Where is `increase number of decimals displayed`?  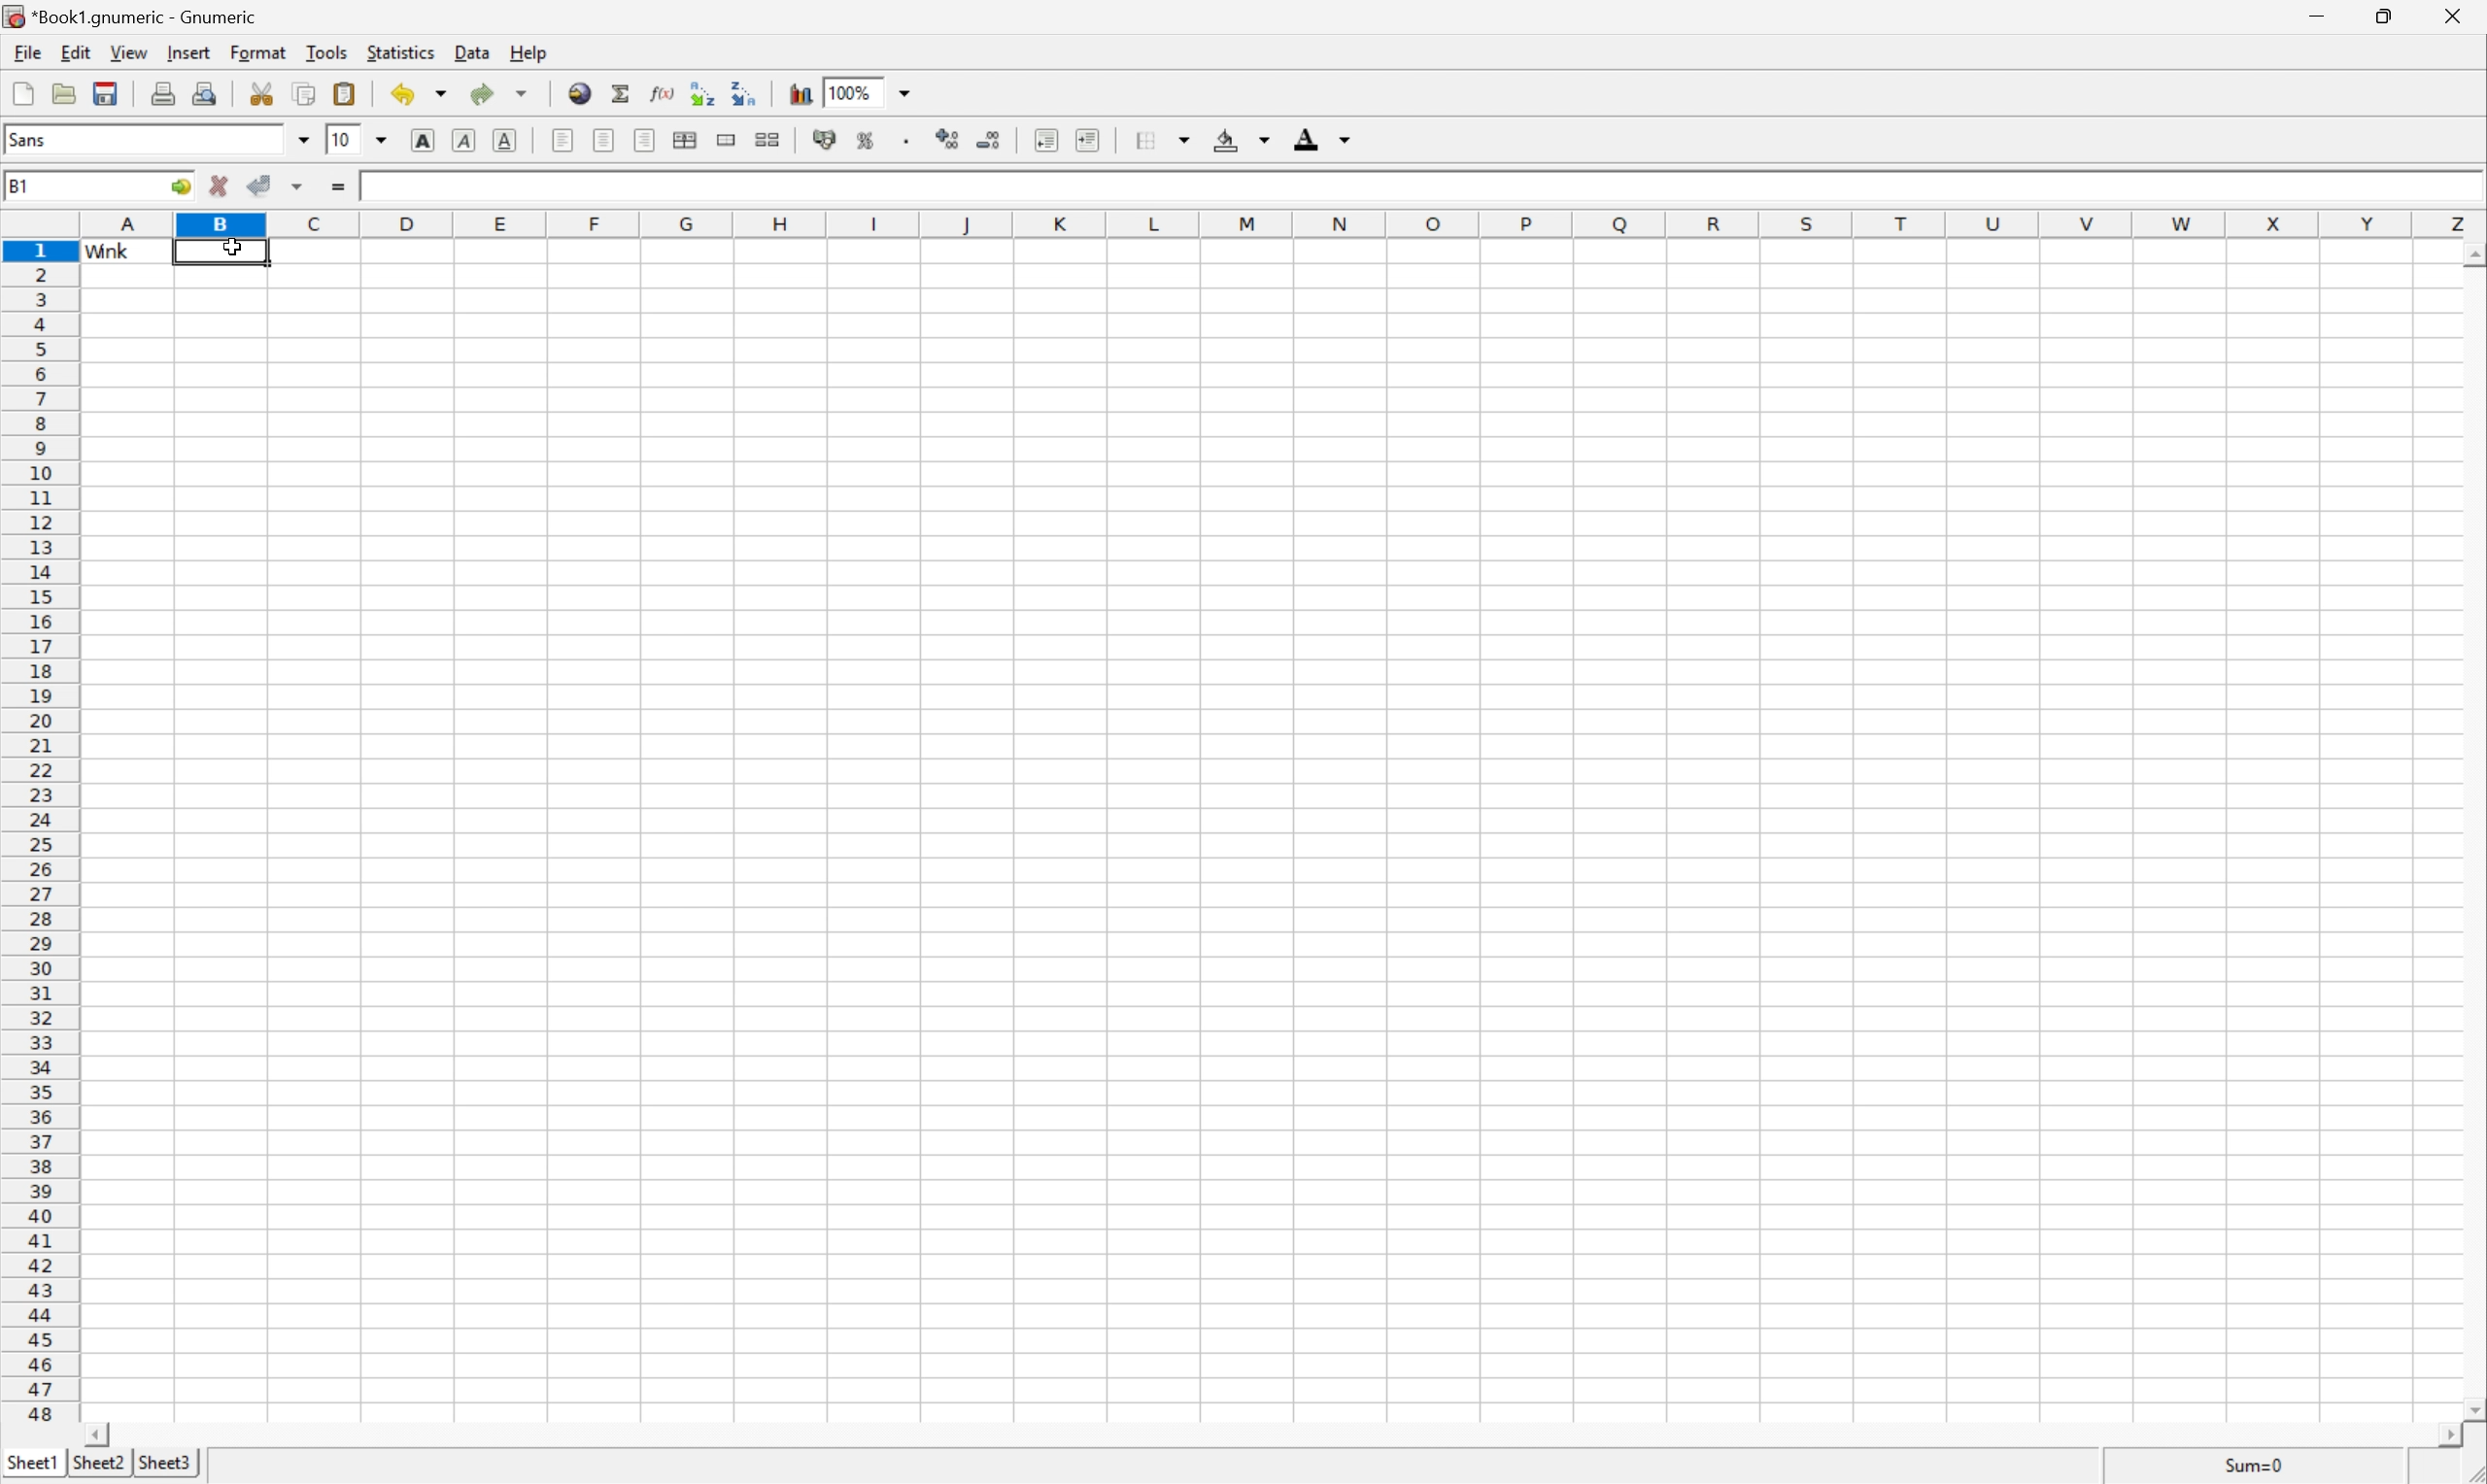 increase number of decimals displayed is located at coordinates (942, 140).